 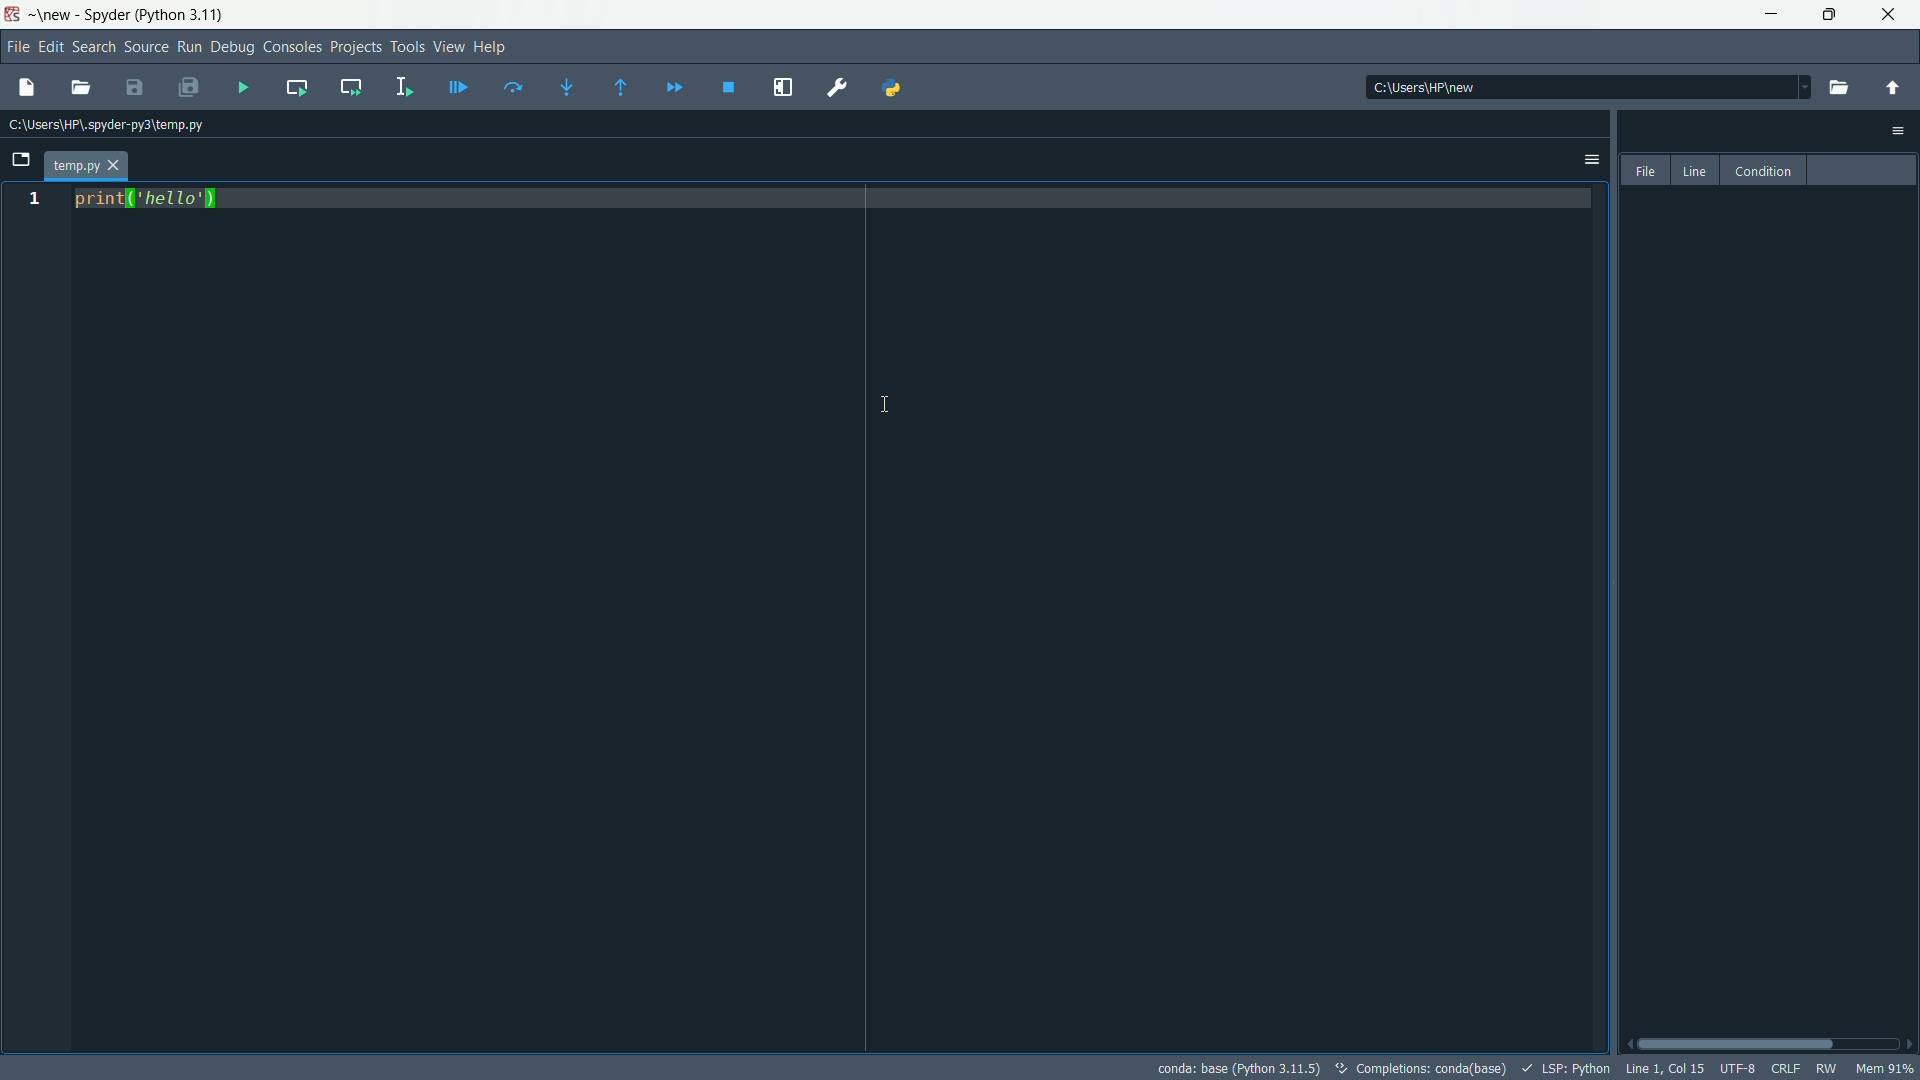 What do you see at coordinates (1786, 1066) in the screenshot?
I see `file eol status` at bounding box center [1786, 1066].